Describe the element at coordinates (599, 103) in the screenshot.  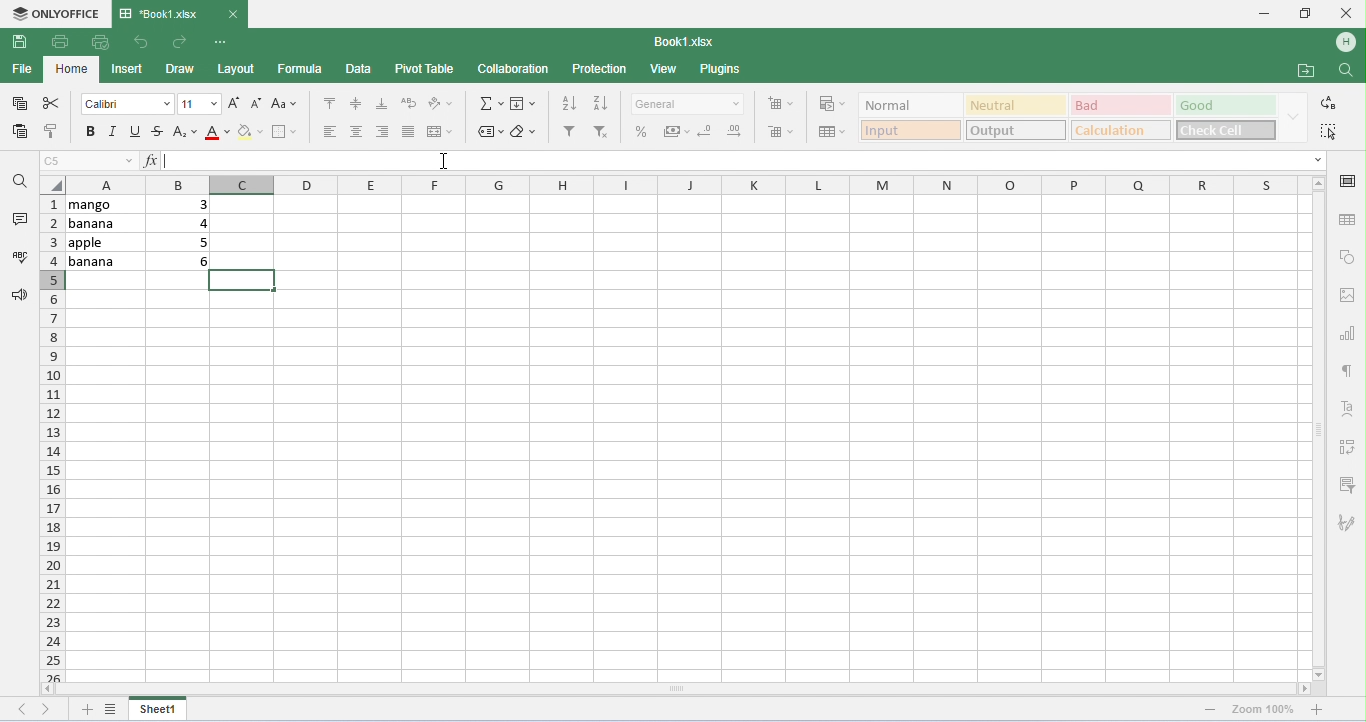
I see `sort descending` at that location.